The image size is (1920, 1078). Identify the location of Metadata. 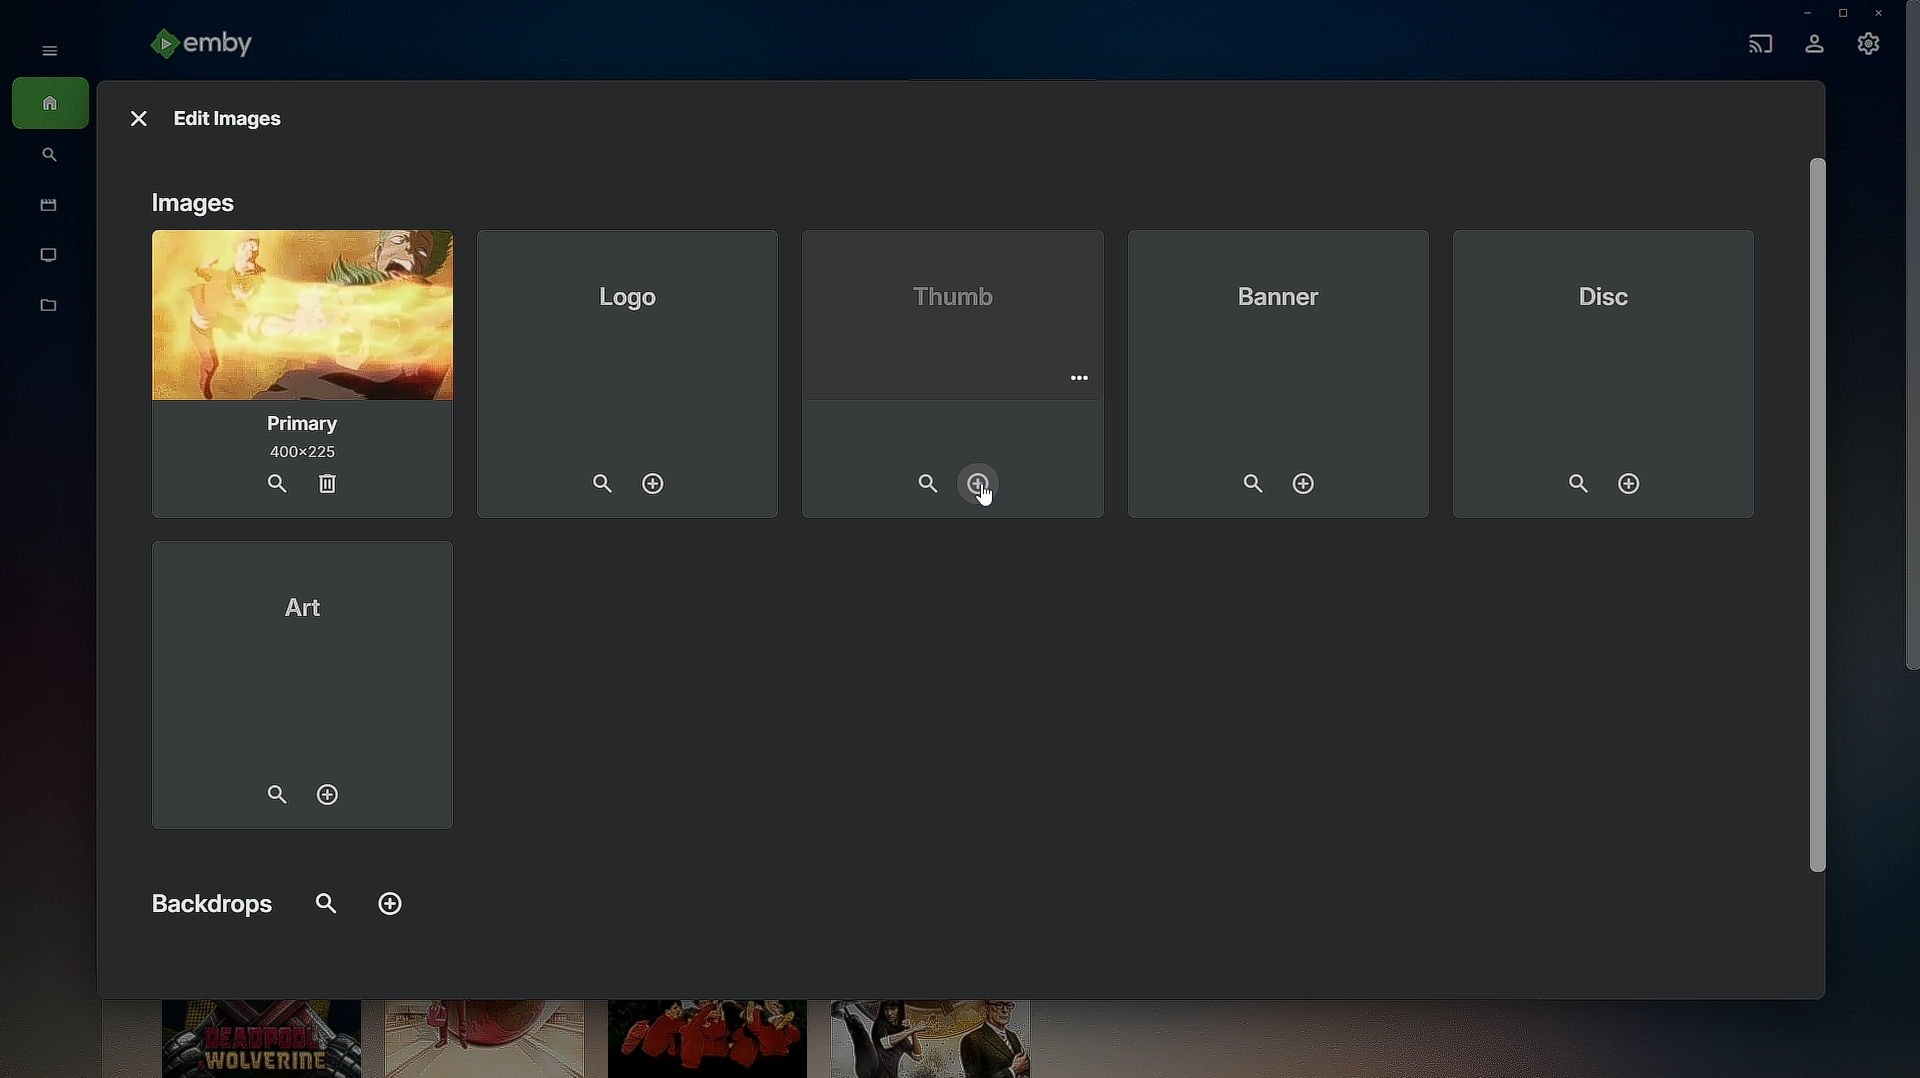
(50, 316).